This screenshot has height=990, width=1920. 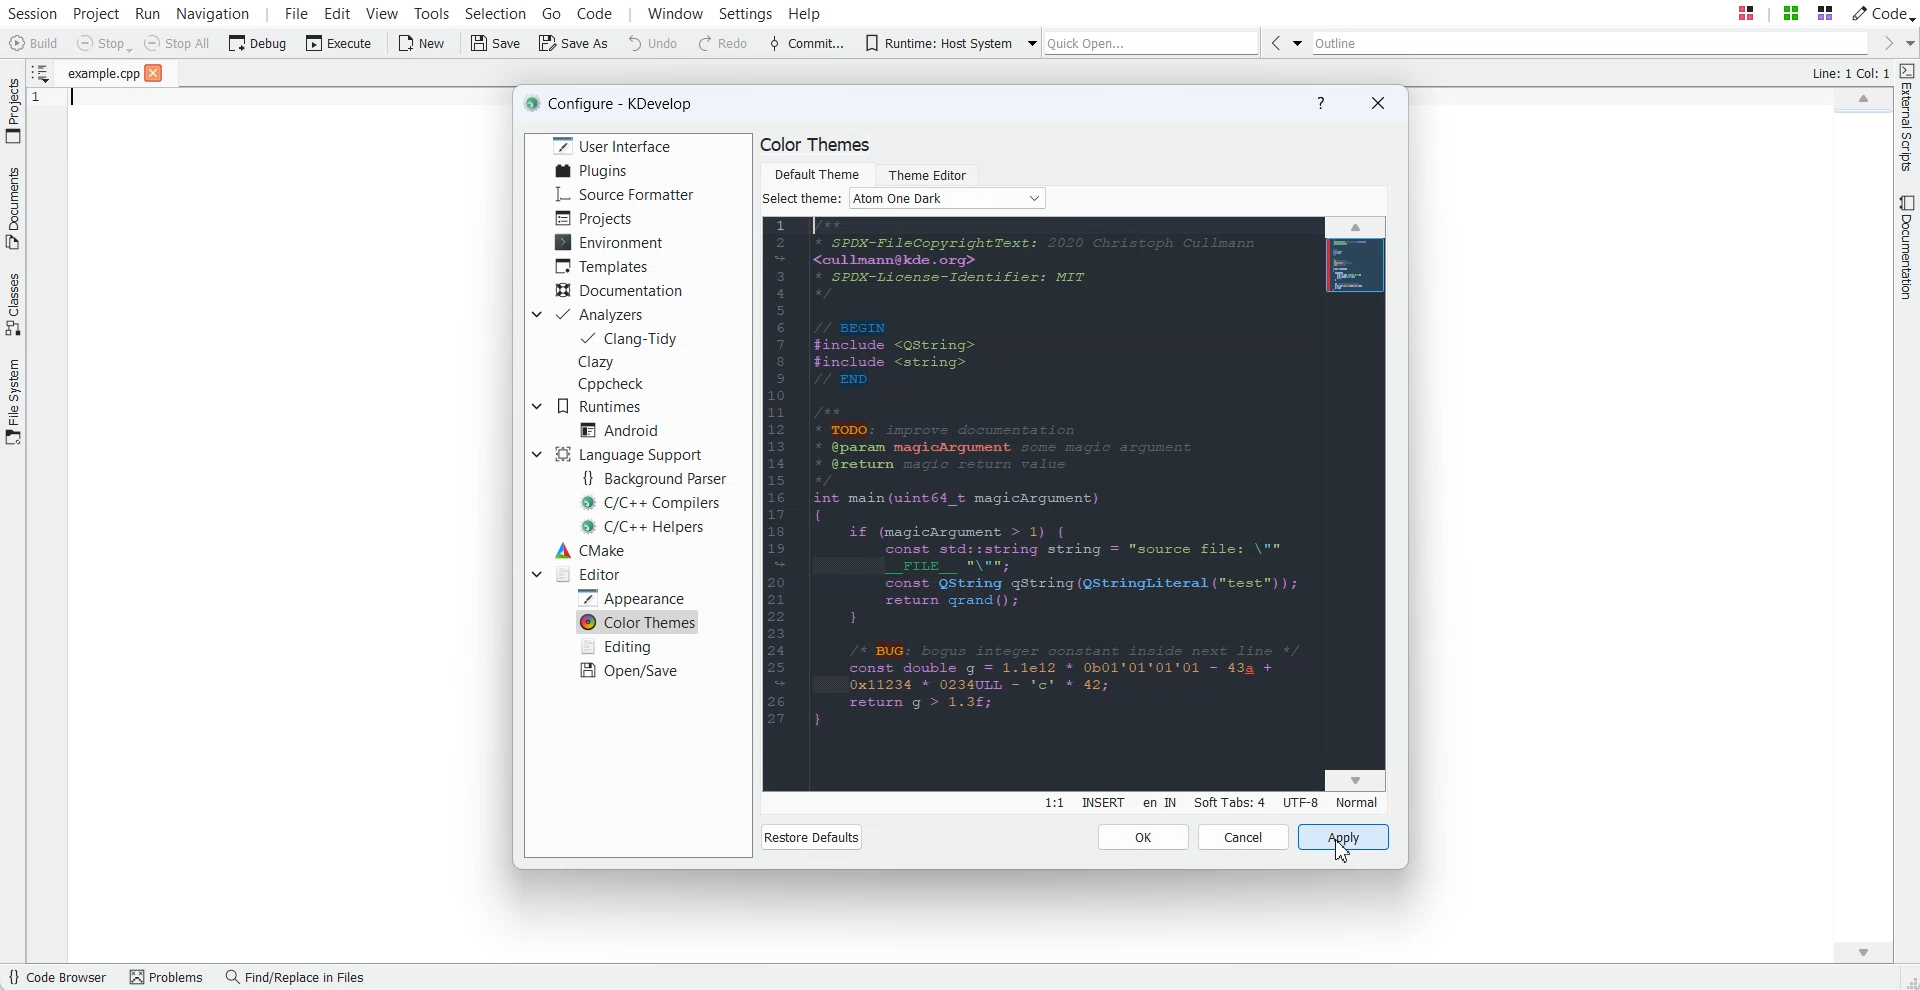 I want to click on Save As, so click(x=573, y=44).